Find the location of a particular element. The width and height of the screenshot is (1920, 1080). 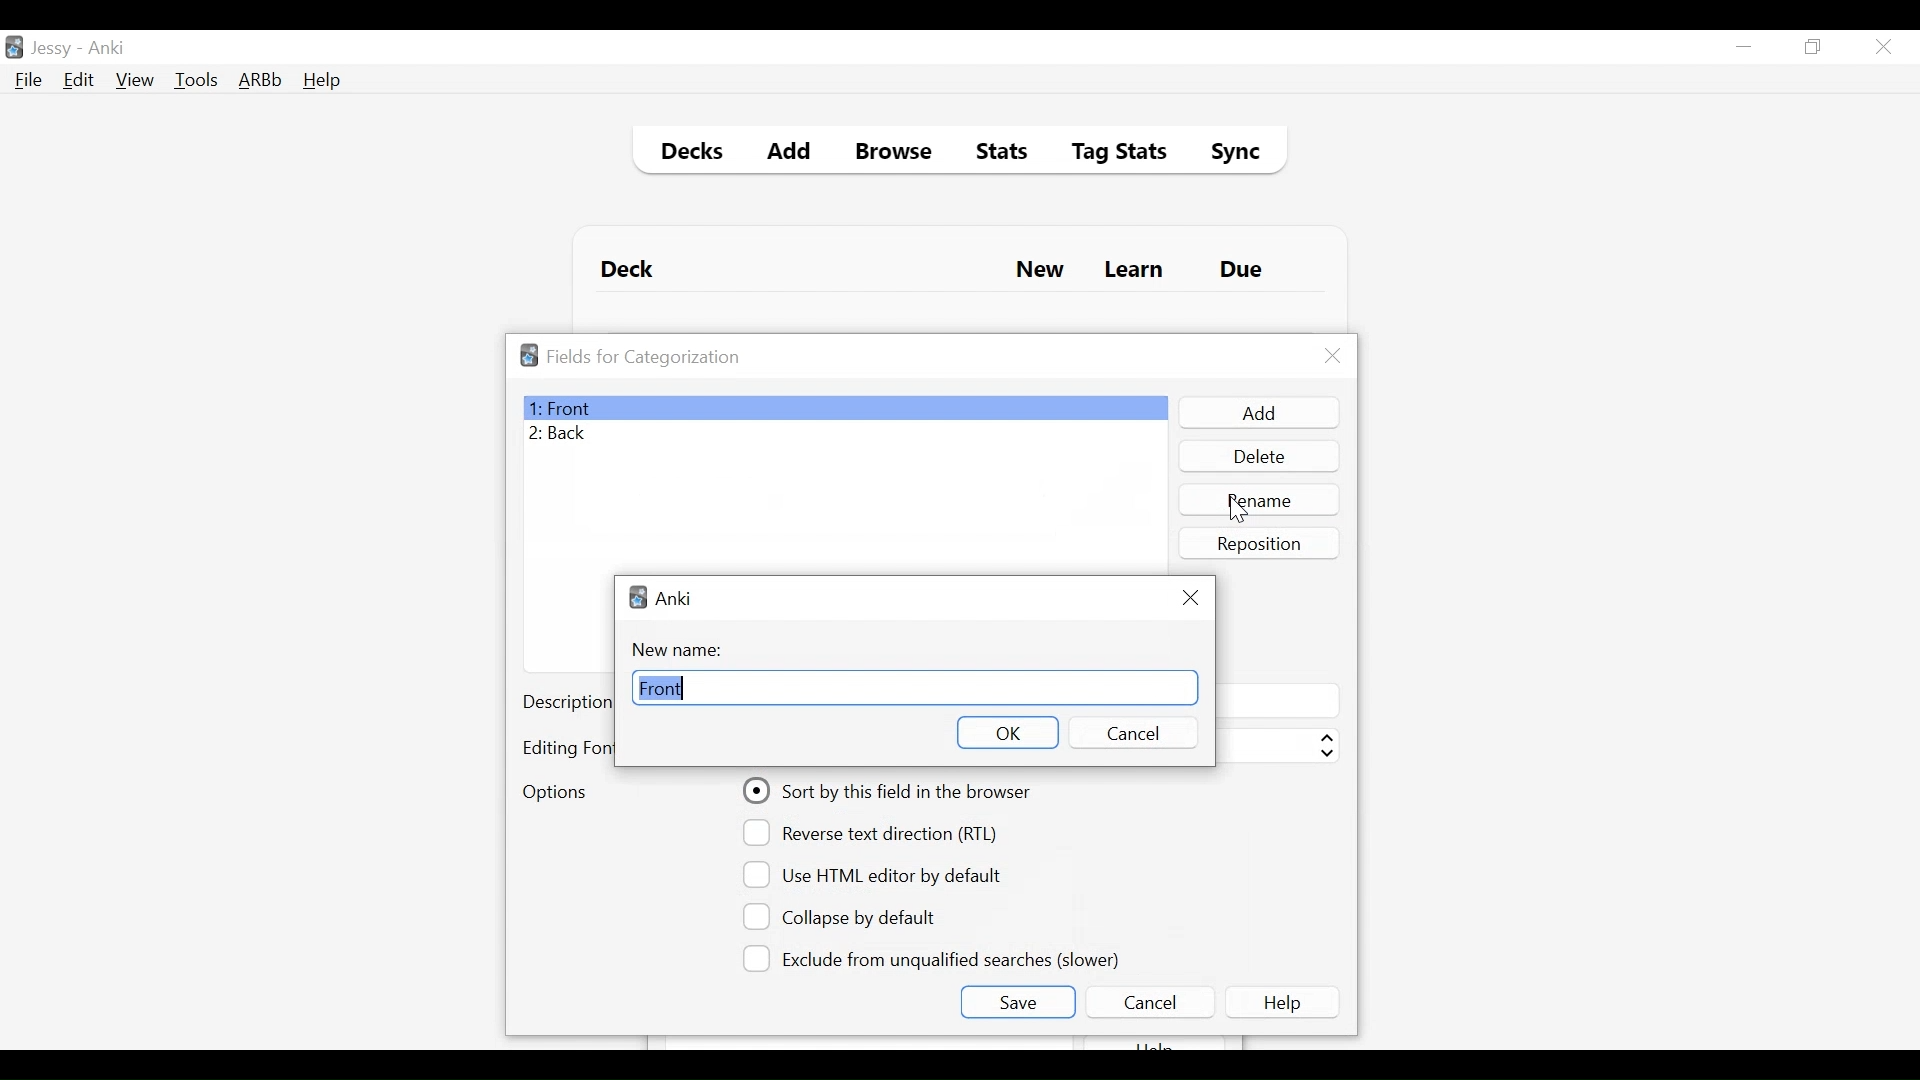

Anki is located at coordinates (107, 48).